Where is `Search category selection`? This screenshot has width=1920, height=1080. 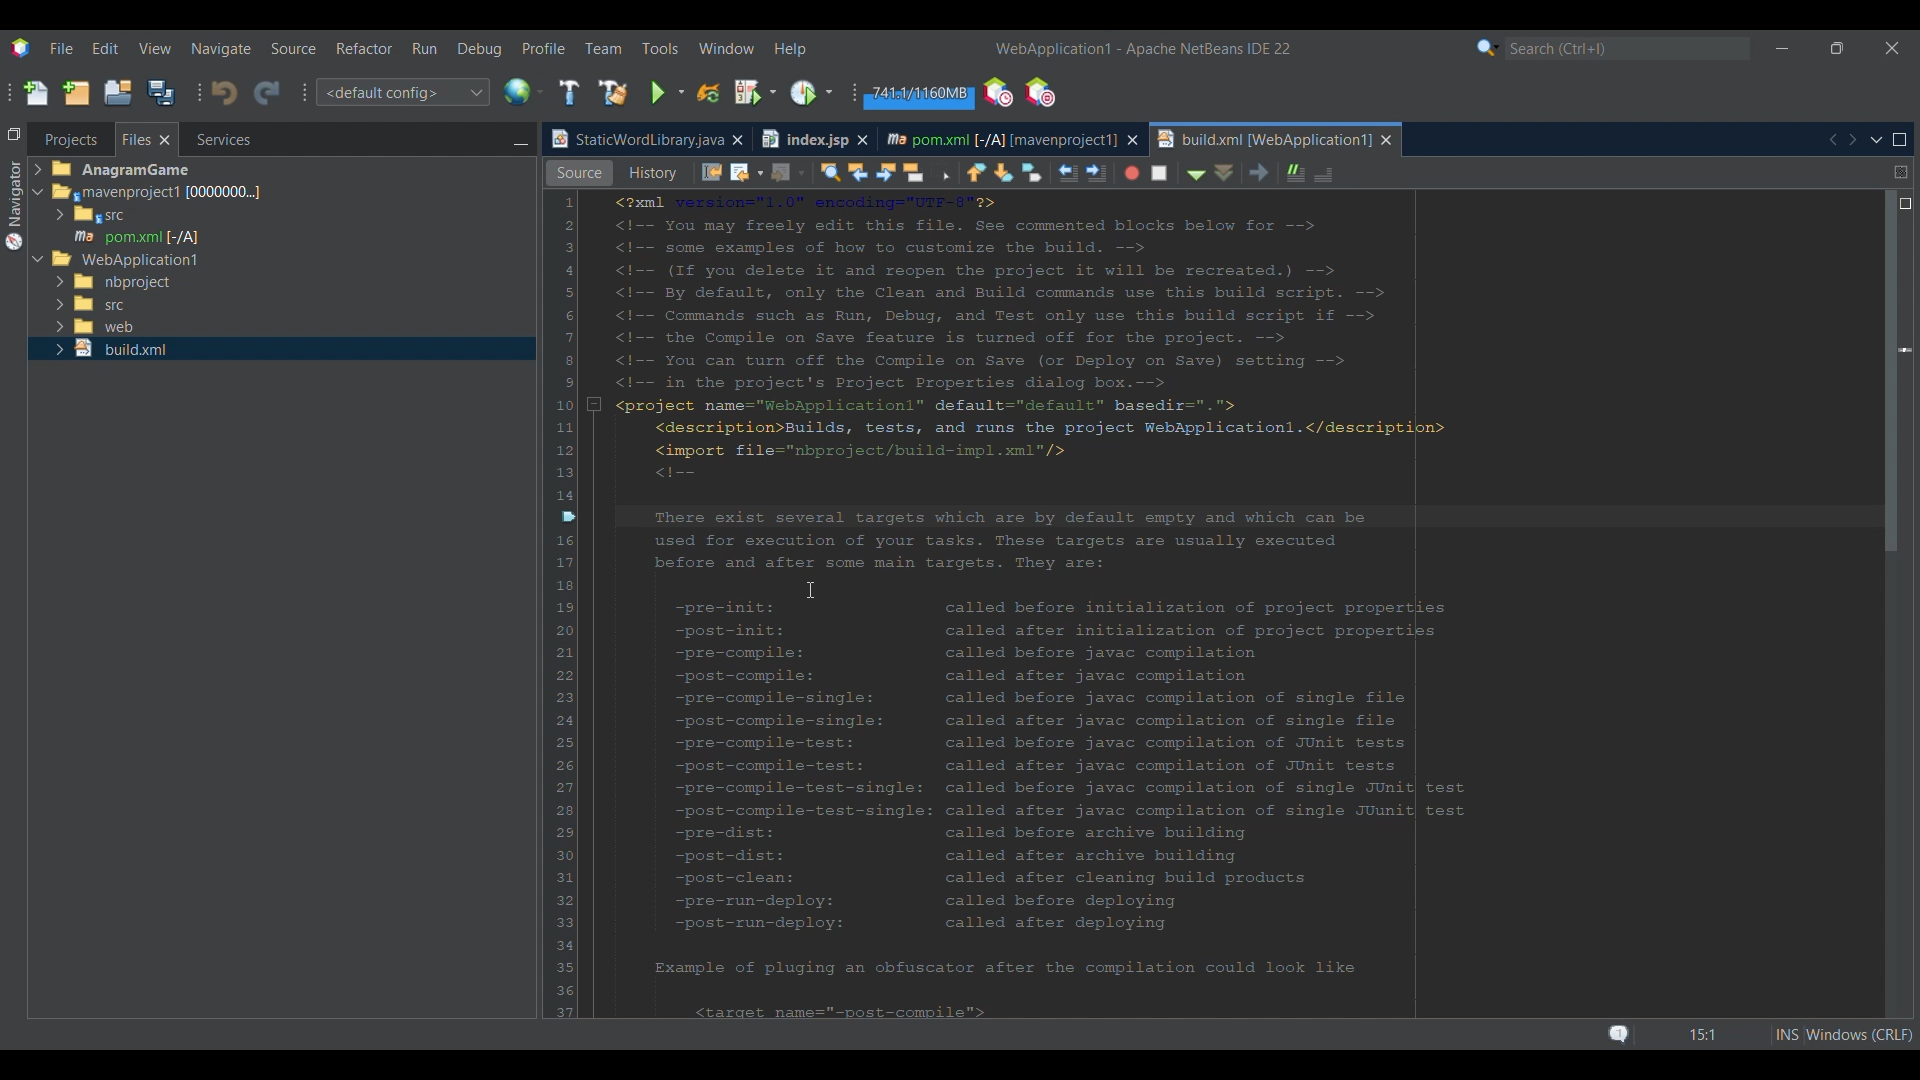 Search category selection is located at coordinates (1488, 48).